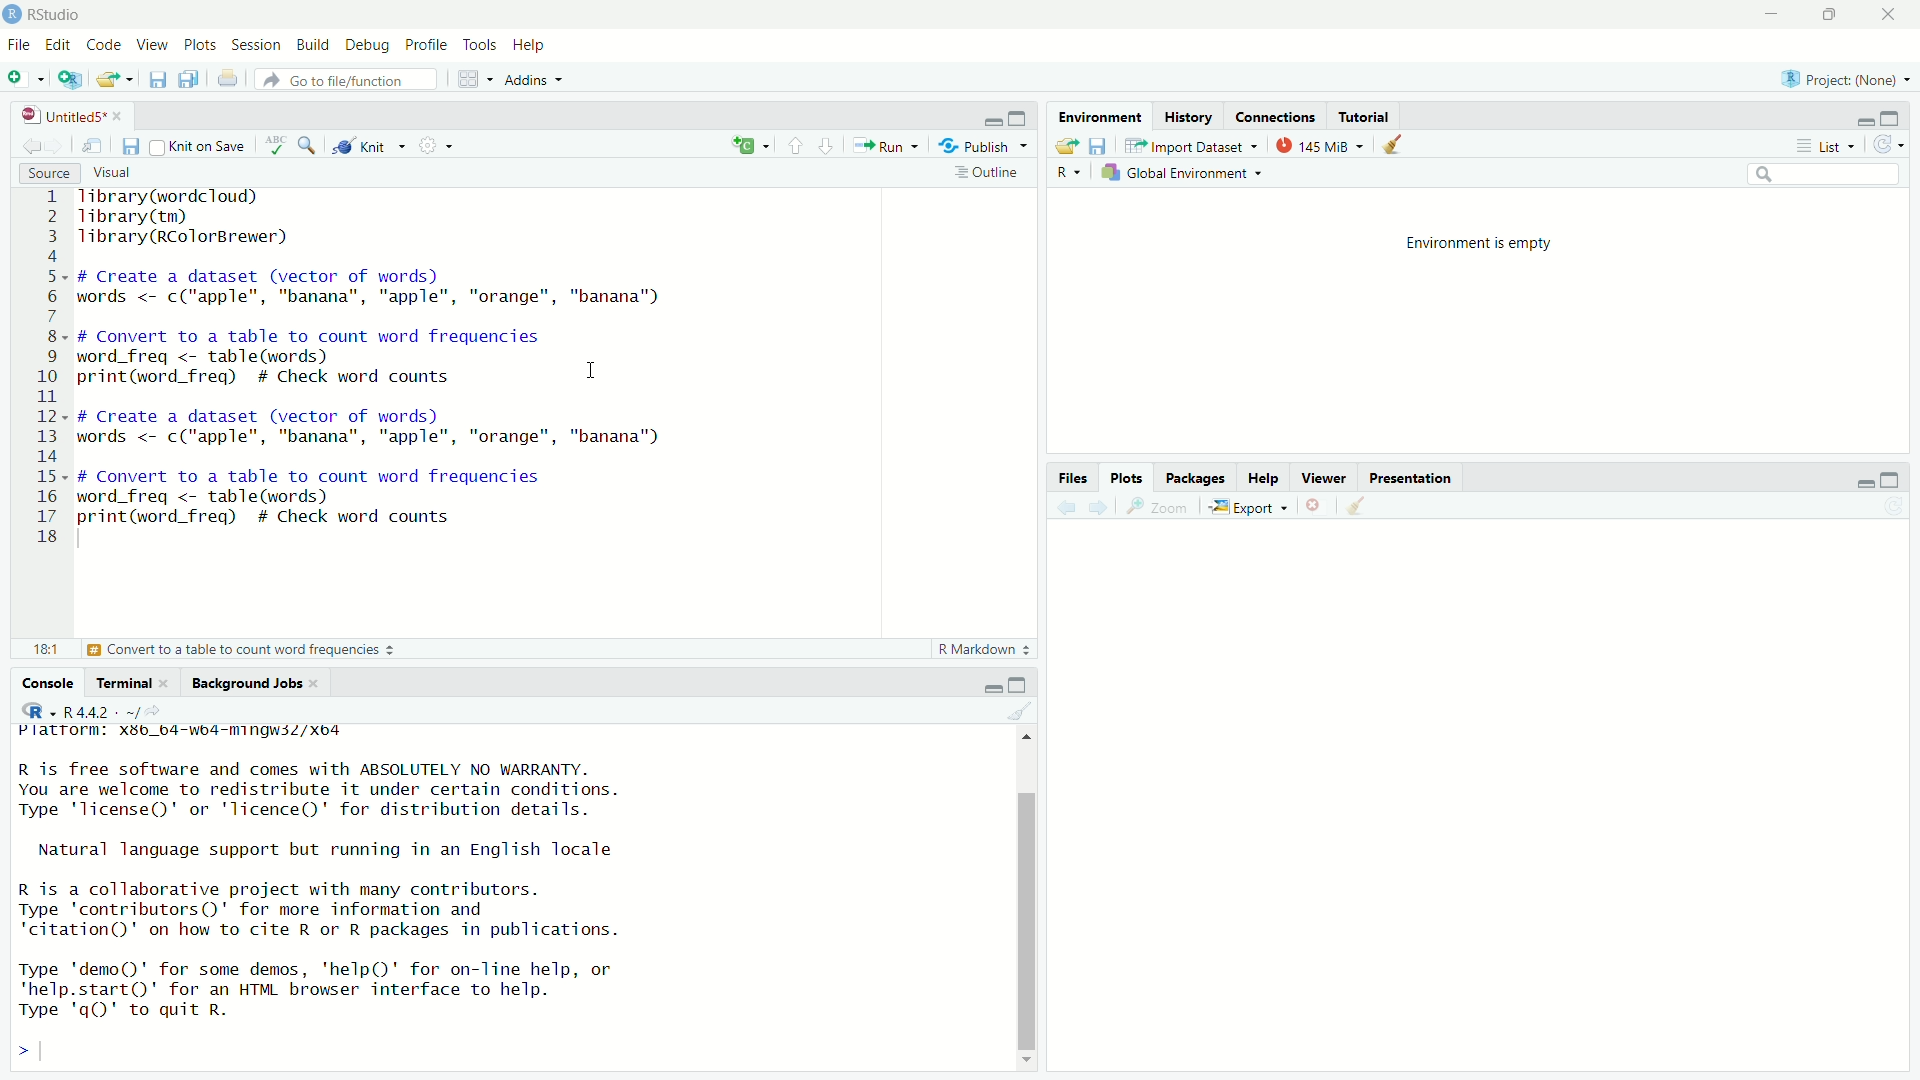 Image resolution: width=1920 pixels, height=1080 pixels. Describe the element at coordinates (151, 45) in the screenshot. I see `View` at that location.